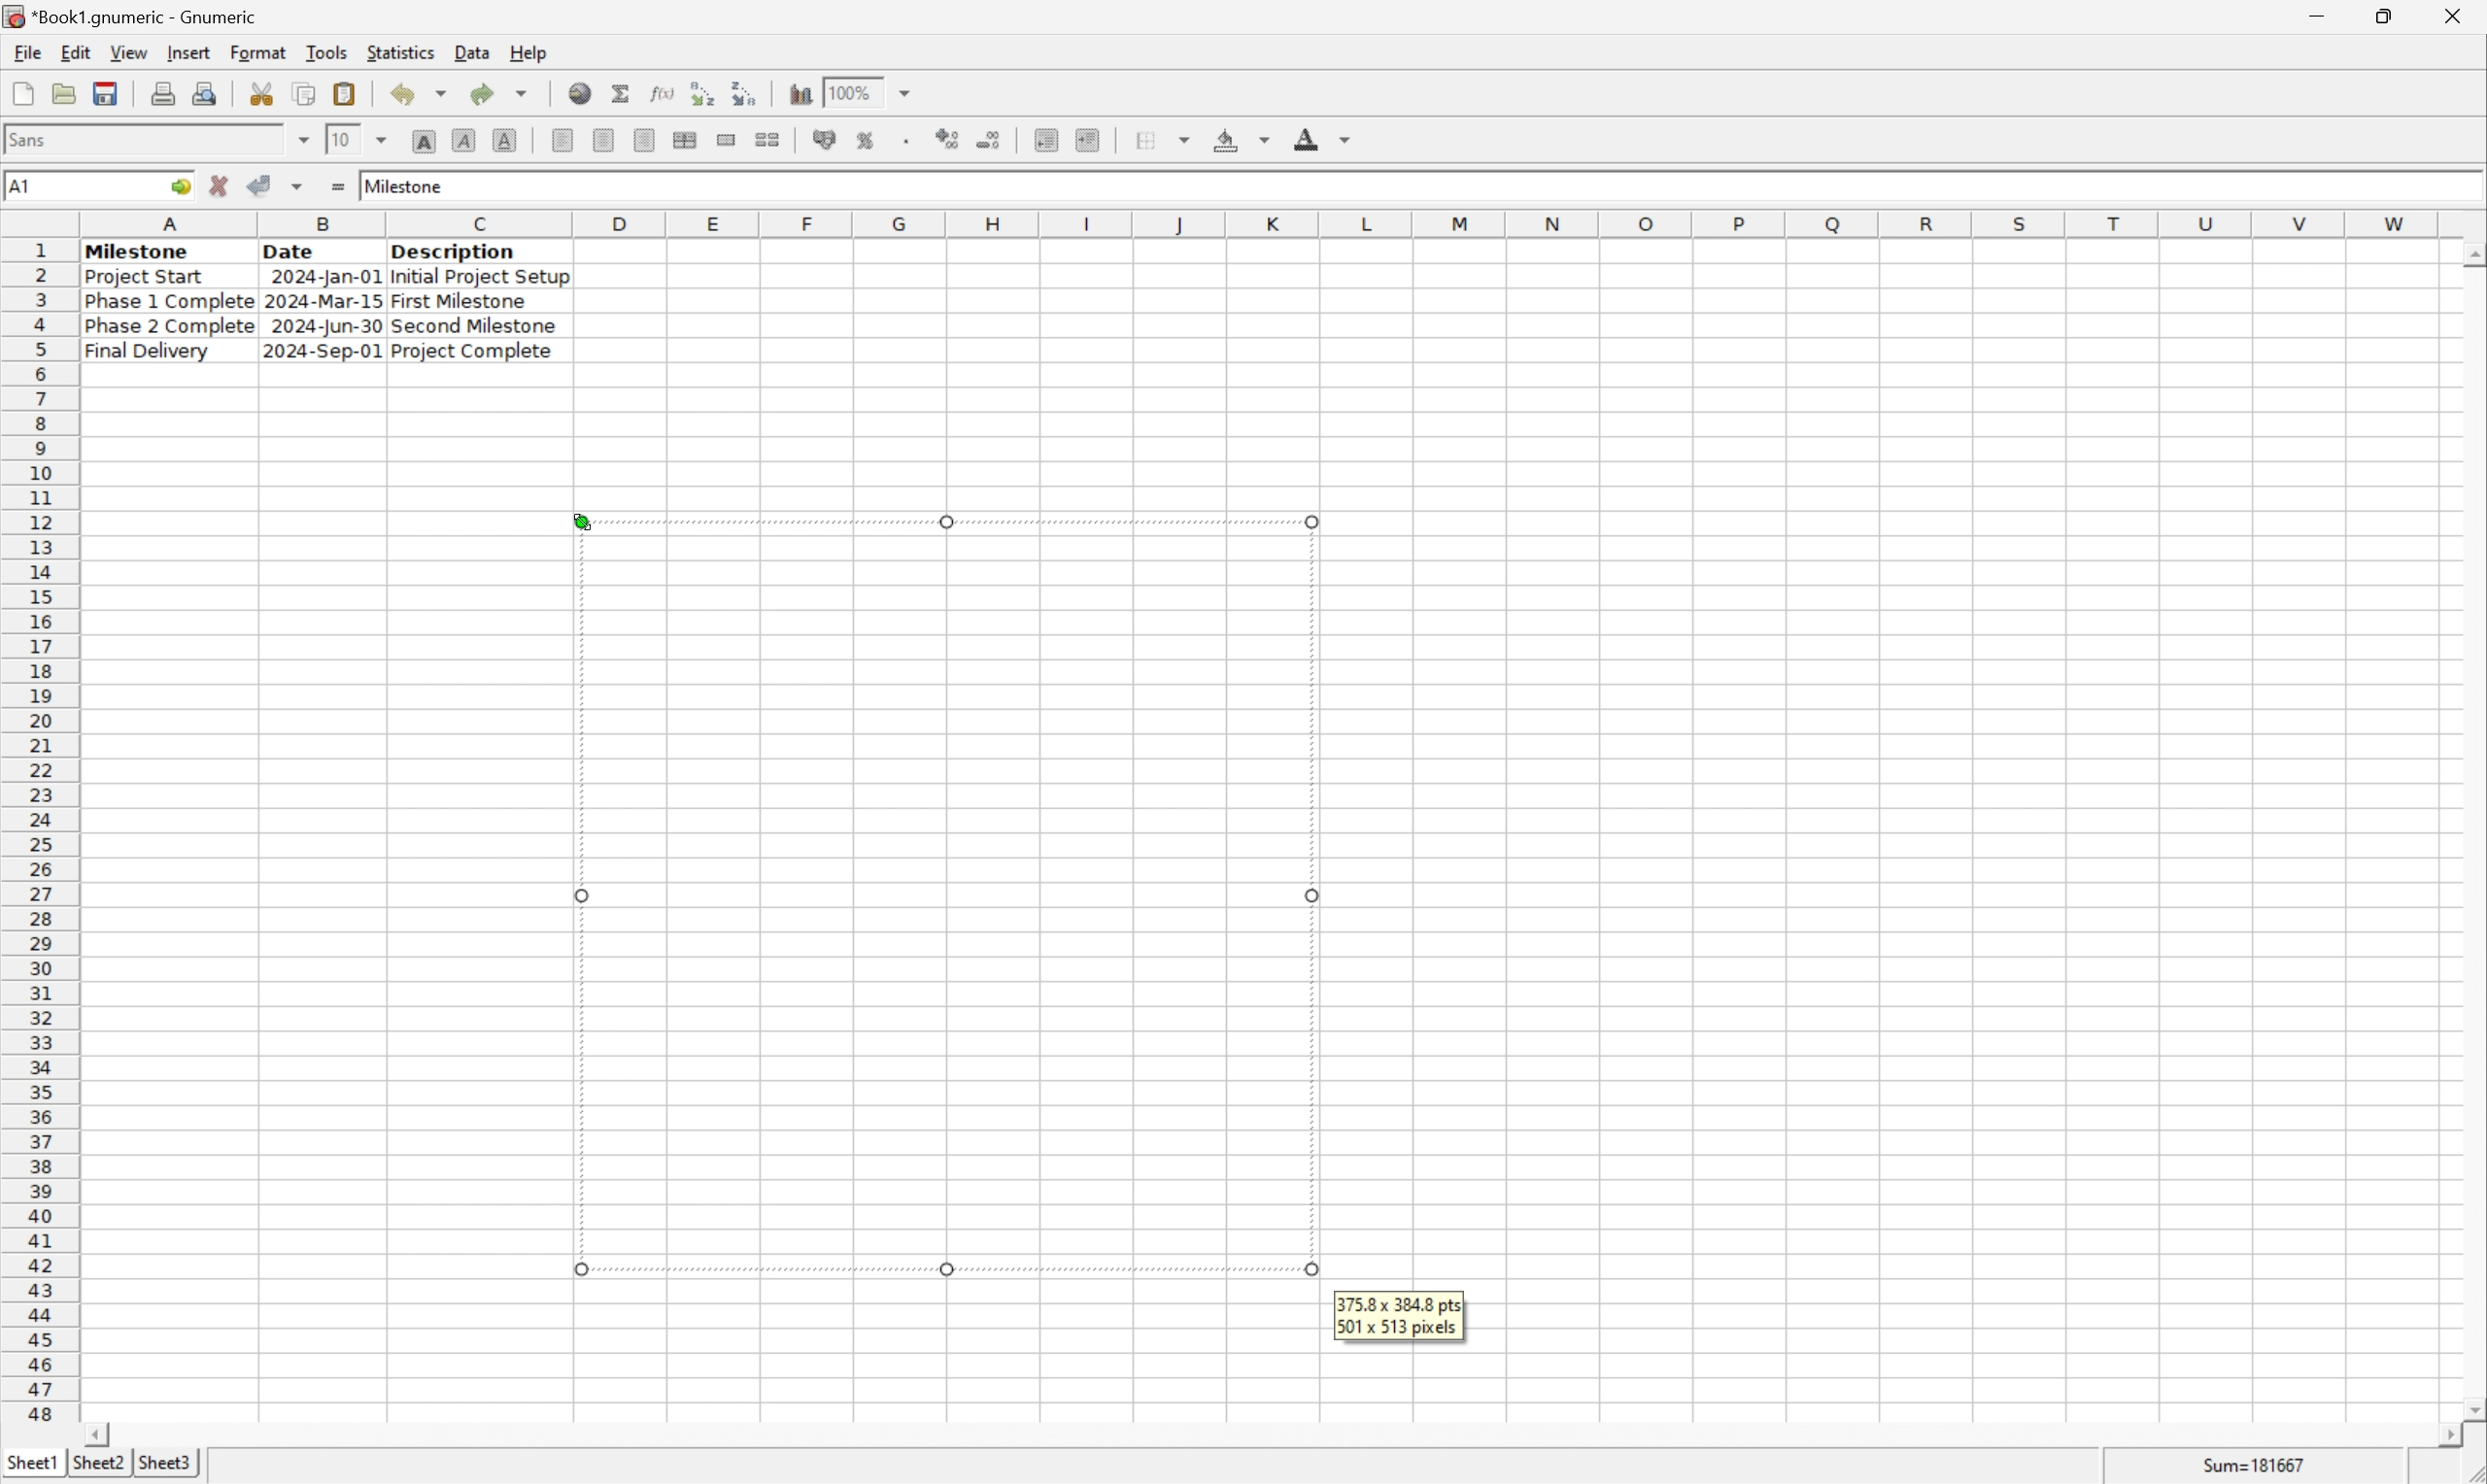  Describe the element at coordinates (2456, 13) in the screenshot. I see `close` at that location.